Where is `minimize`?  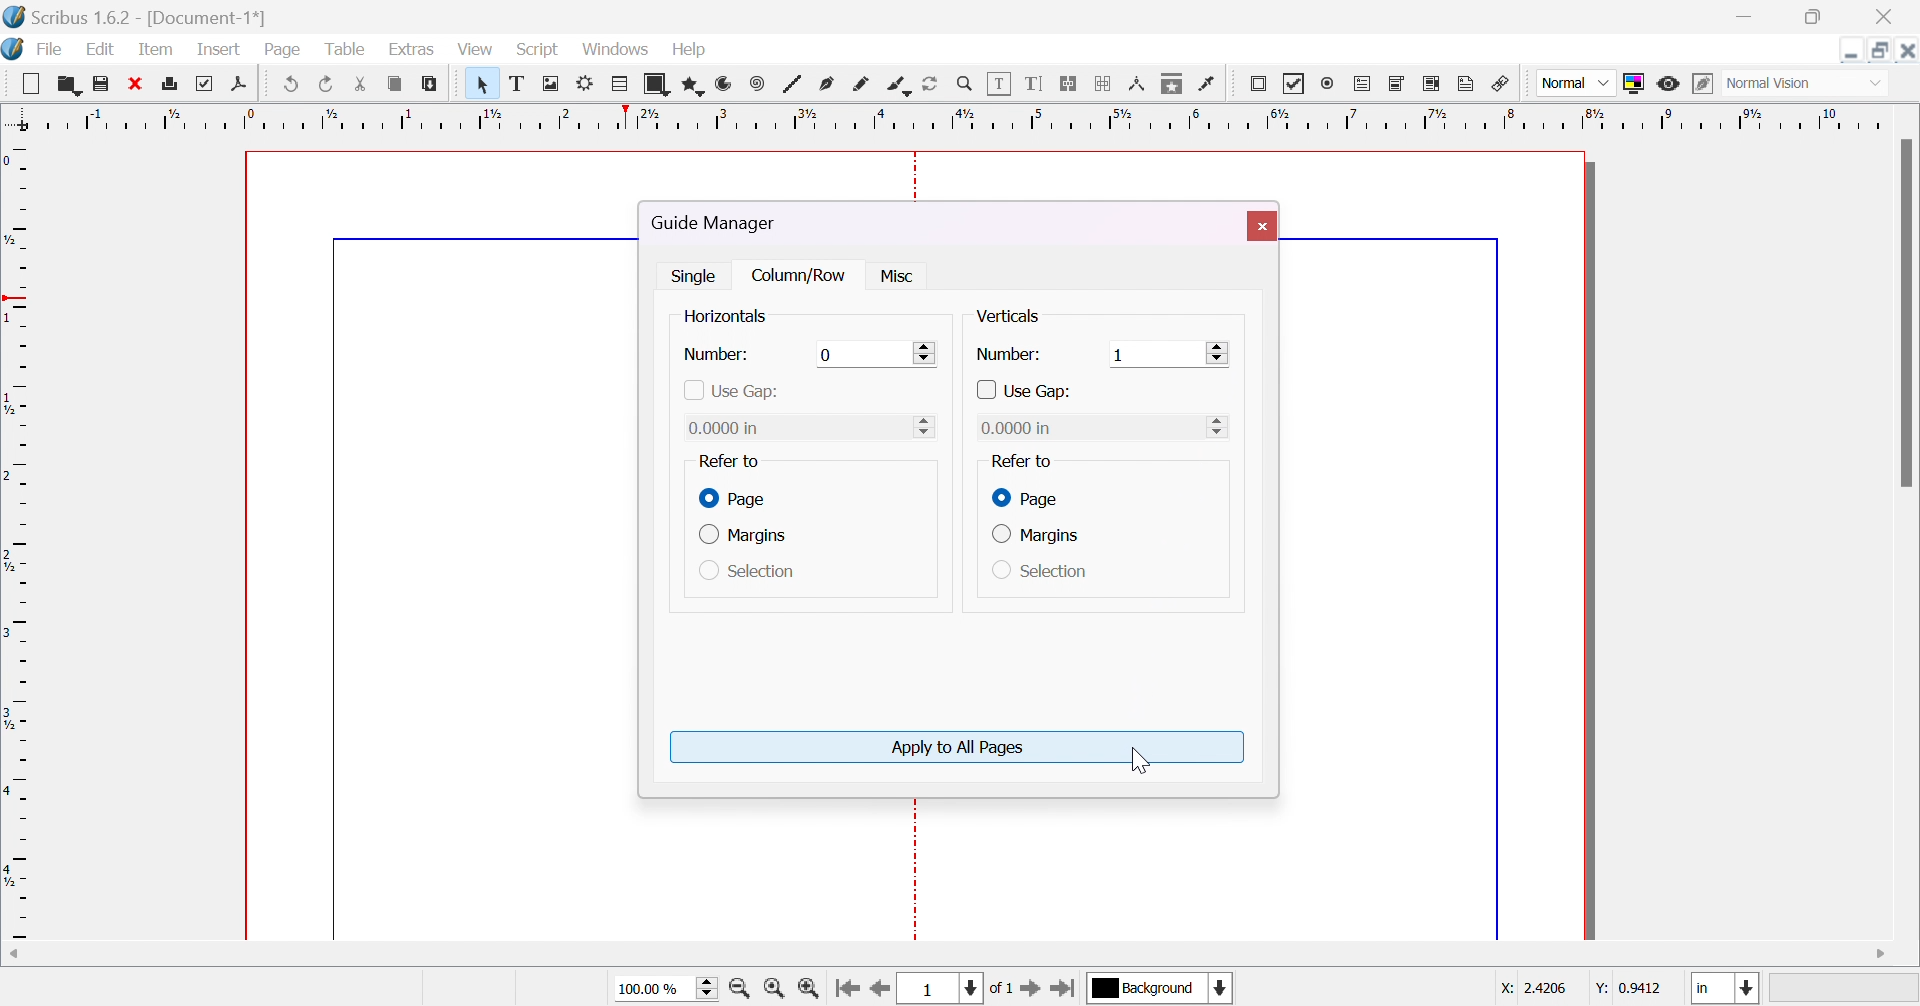
minimize is located at coordinates (1741, 17).